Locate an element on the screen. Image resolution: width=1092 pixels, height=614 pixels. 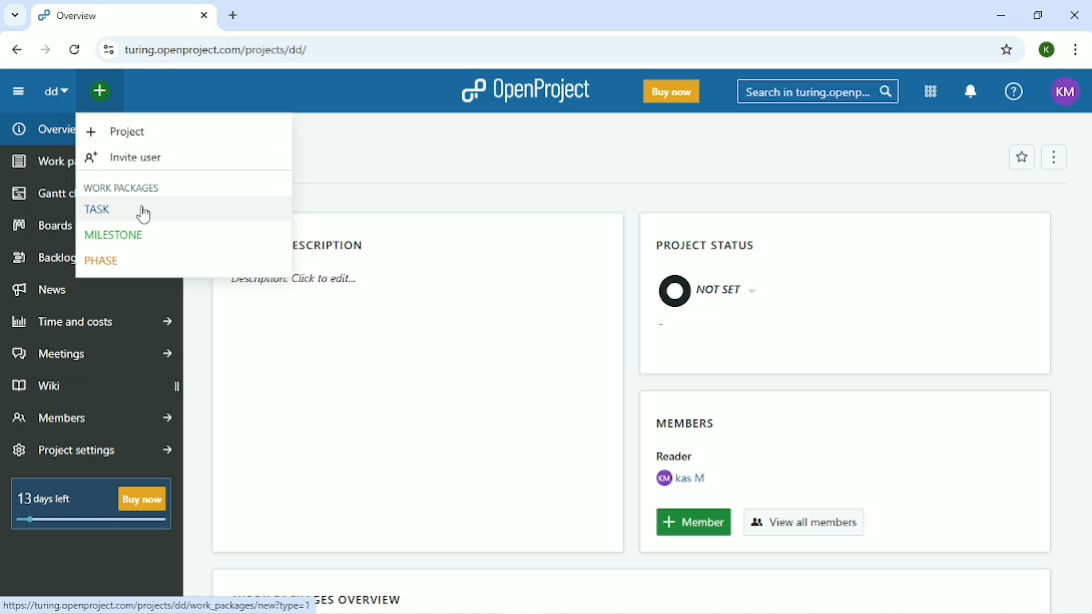
View all members is located at coordinates (807, 522).